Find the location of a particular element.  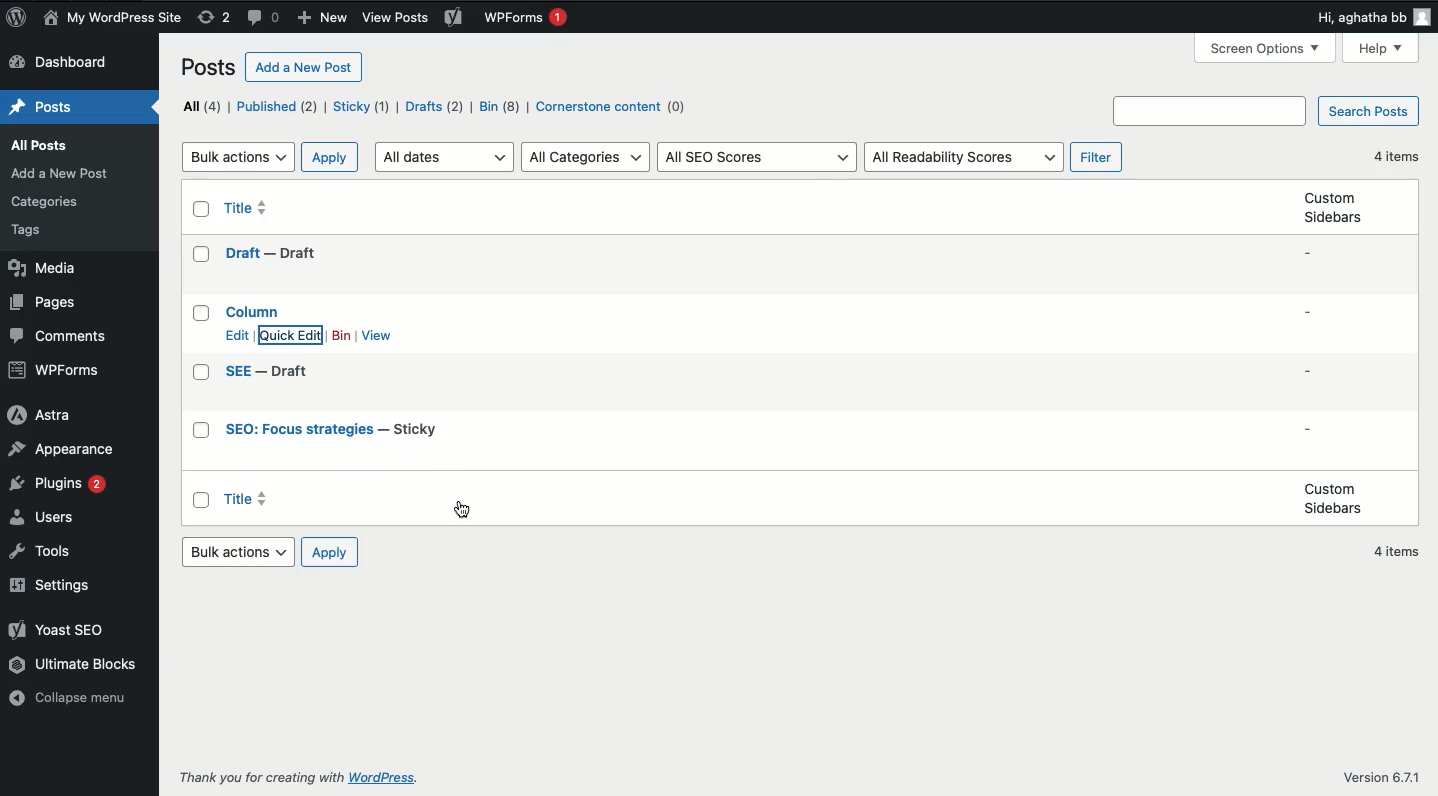

SEO: focus strategies -- Sticky is located at coordinates (333, 430).